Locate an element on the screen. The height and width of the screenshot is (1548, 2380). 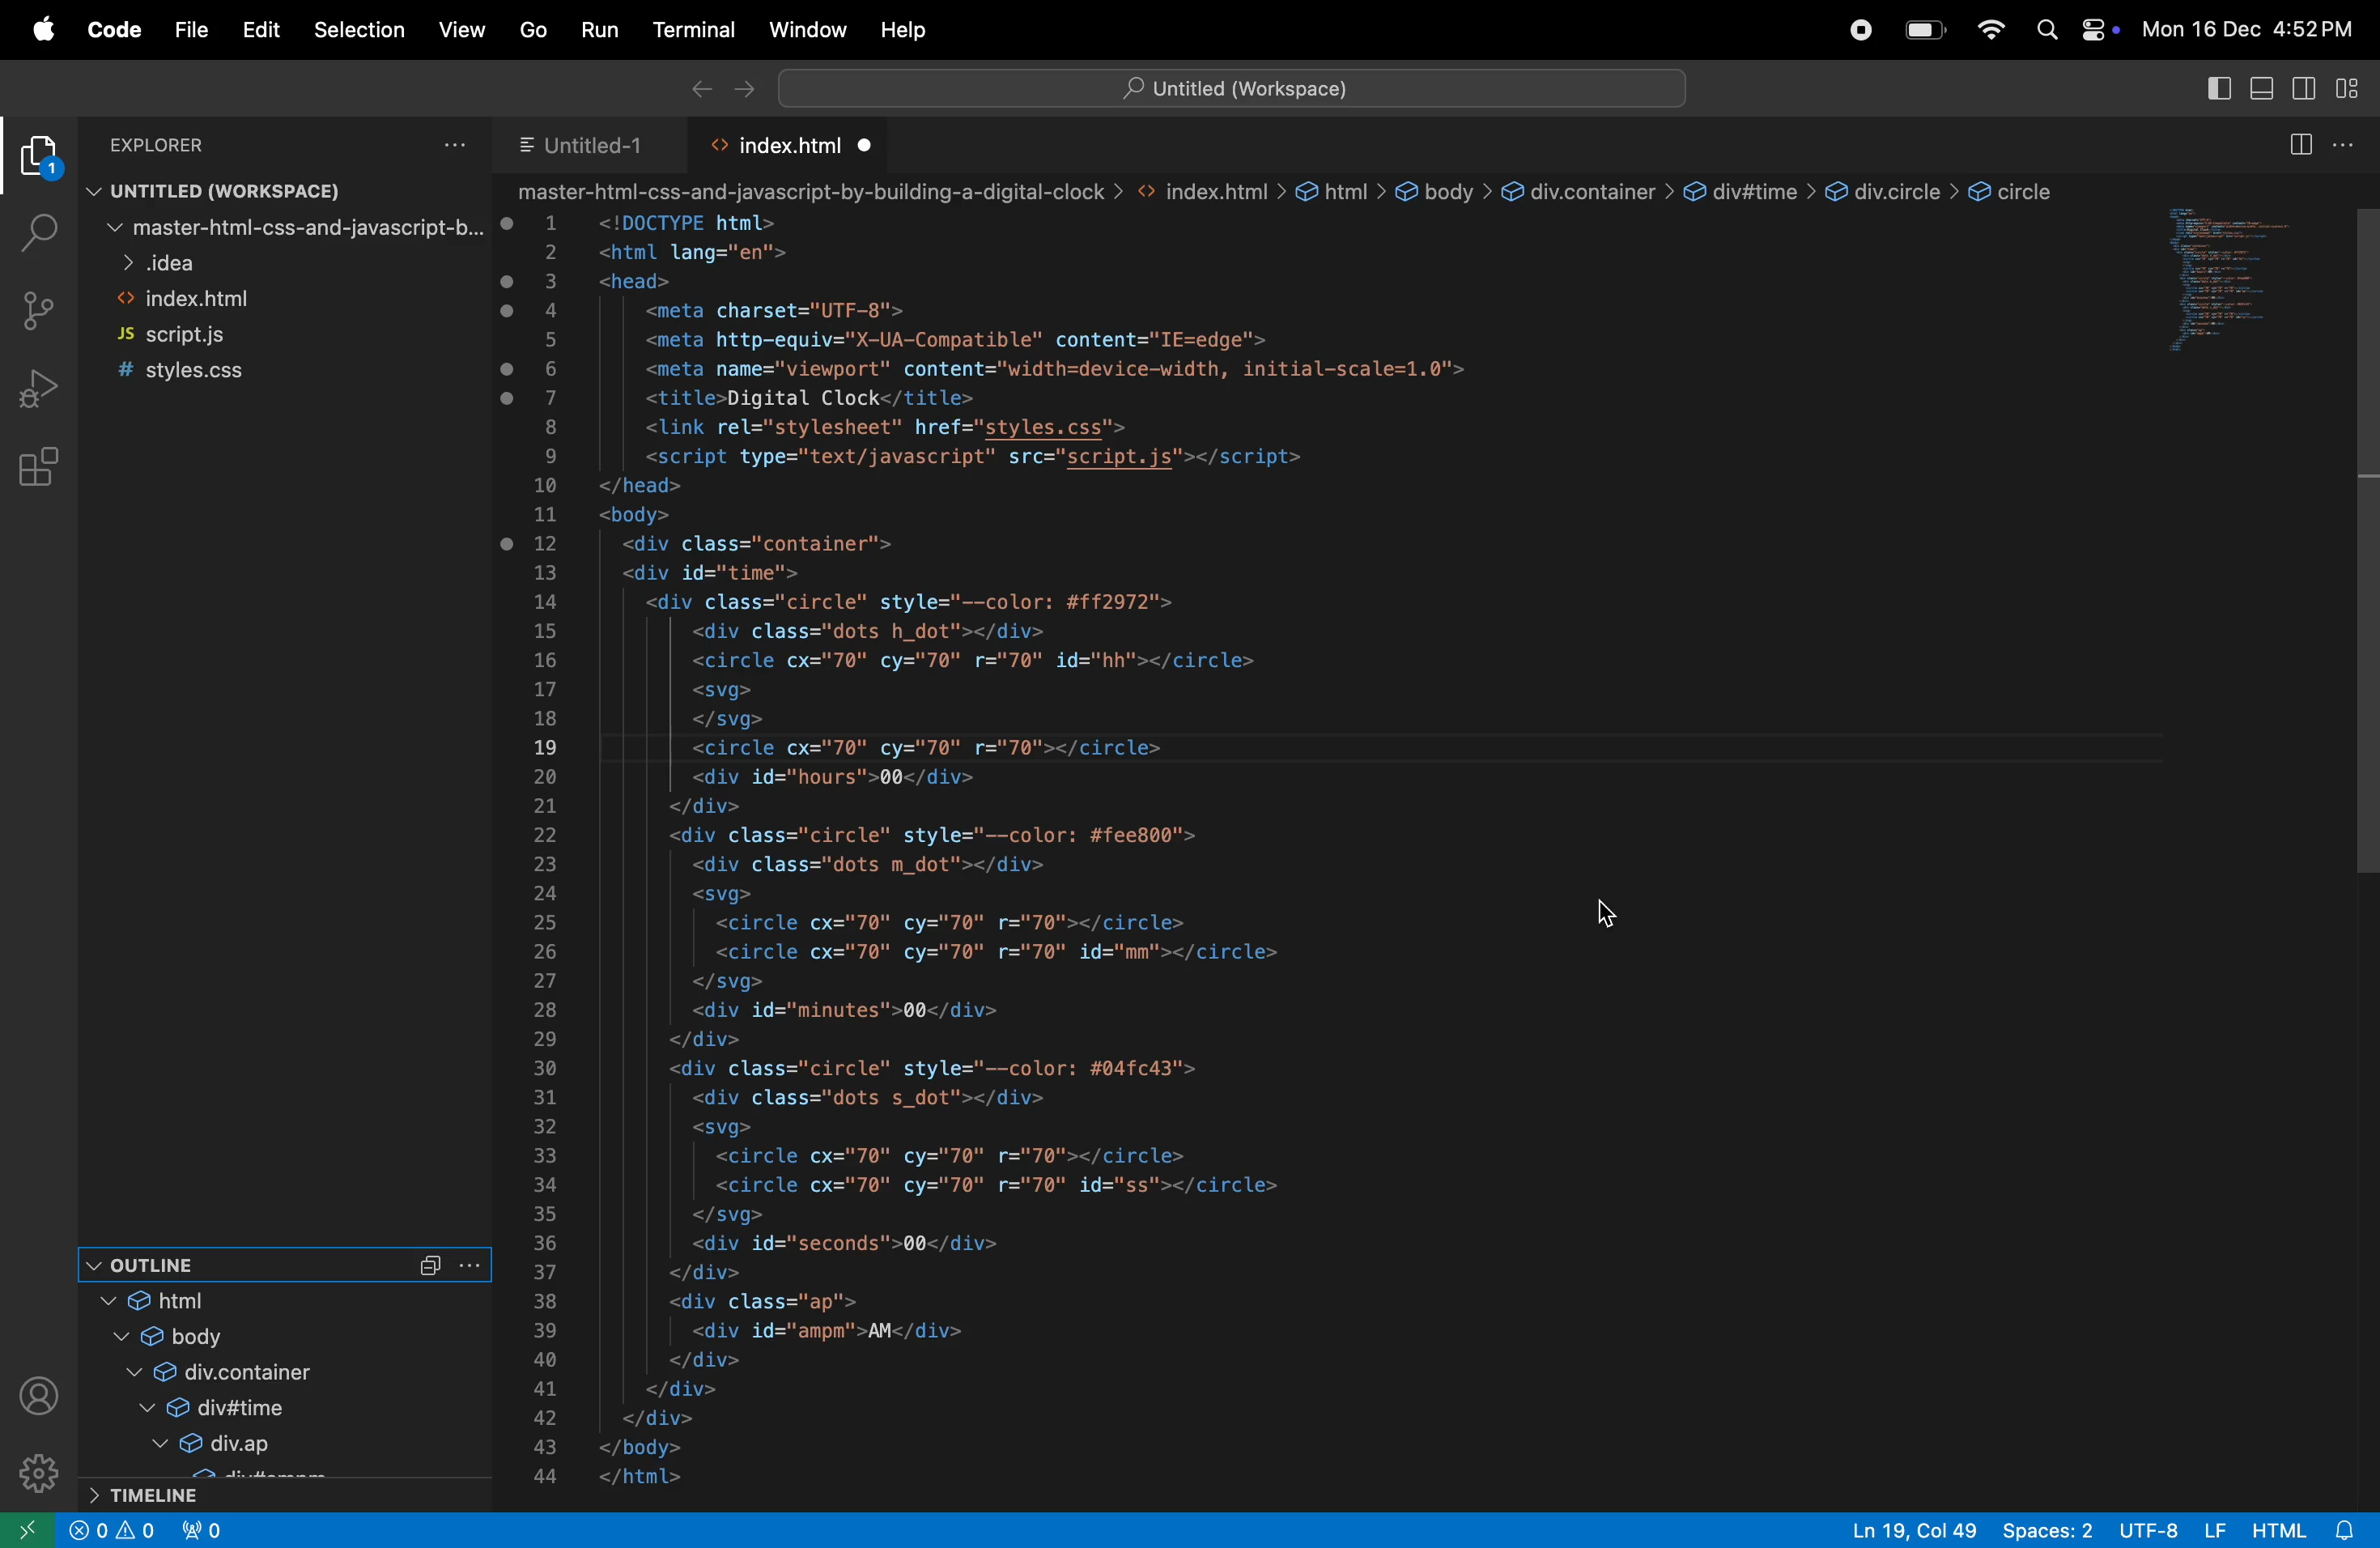
indexhtml is located at coordinates (288, 300).